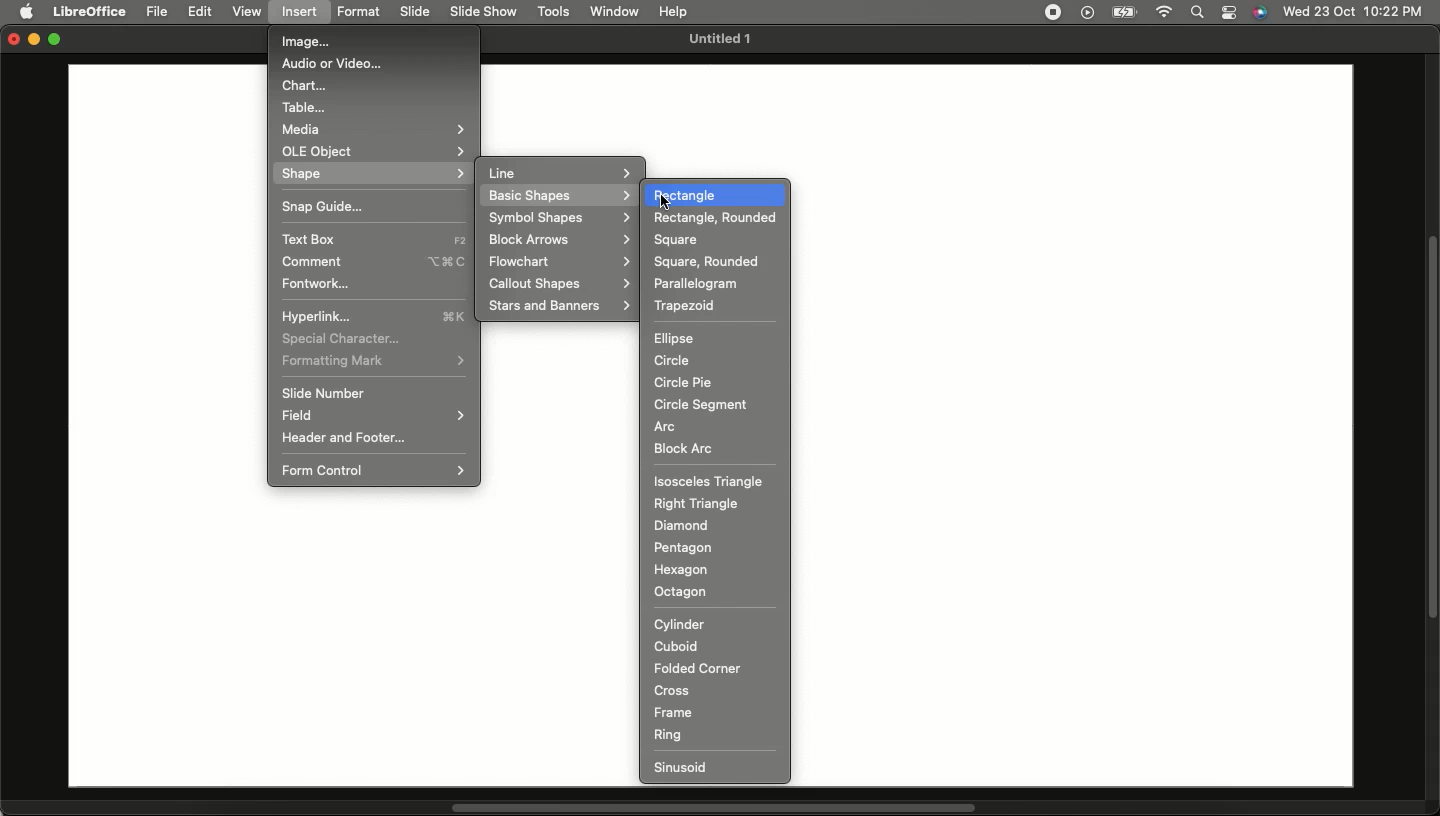  Describe the element at coordinates (559, 262) in the screenshot. I see `Flowchart` at that location.